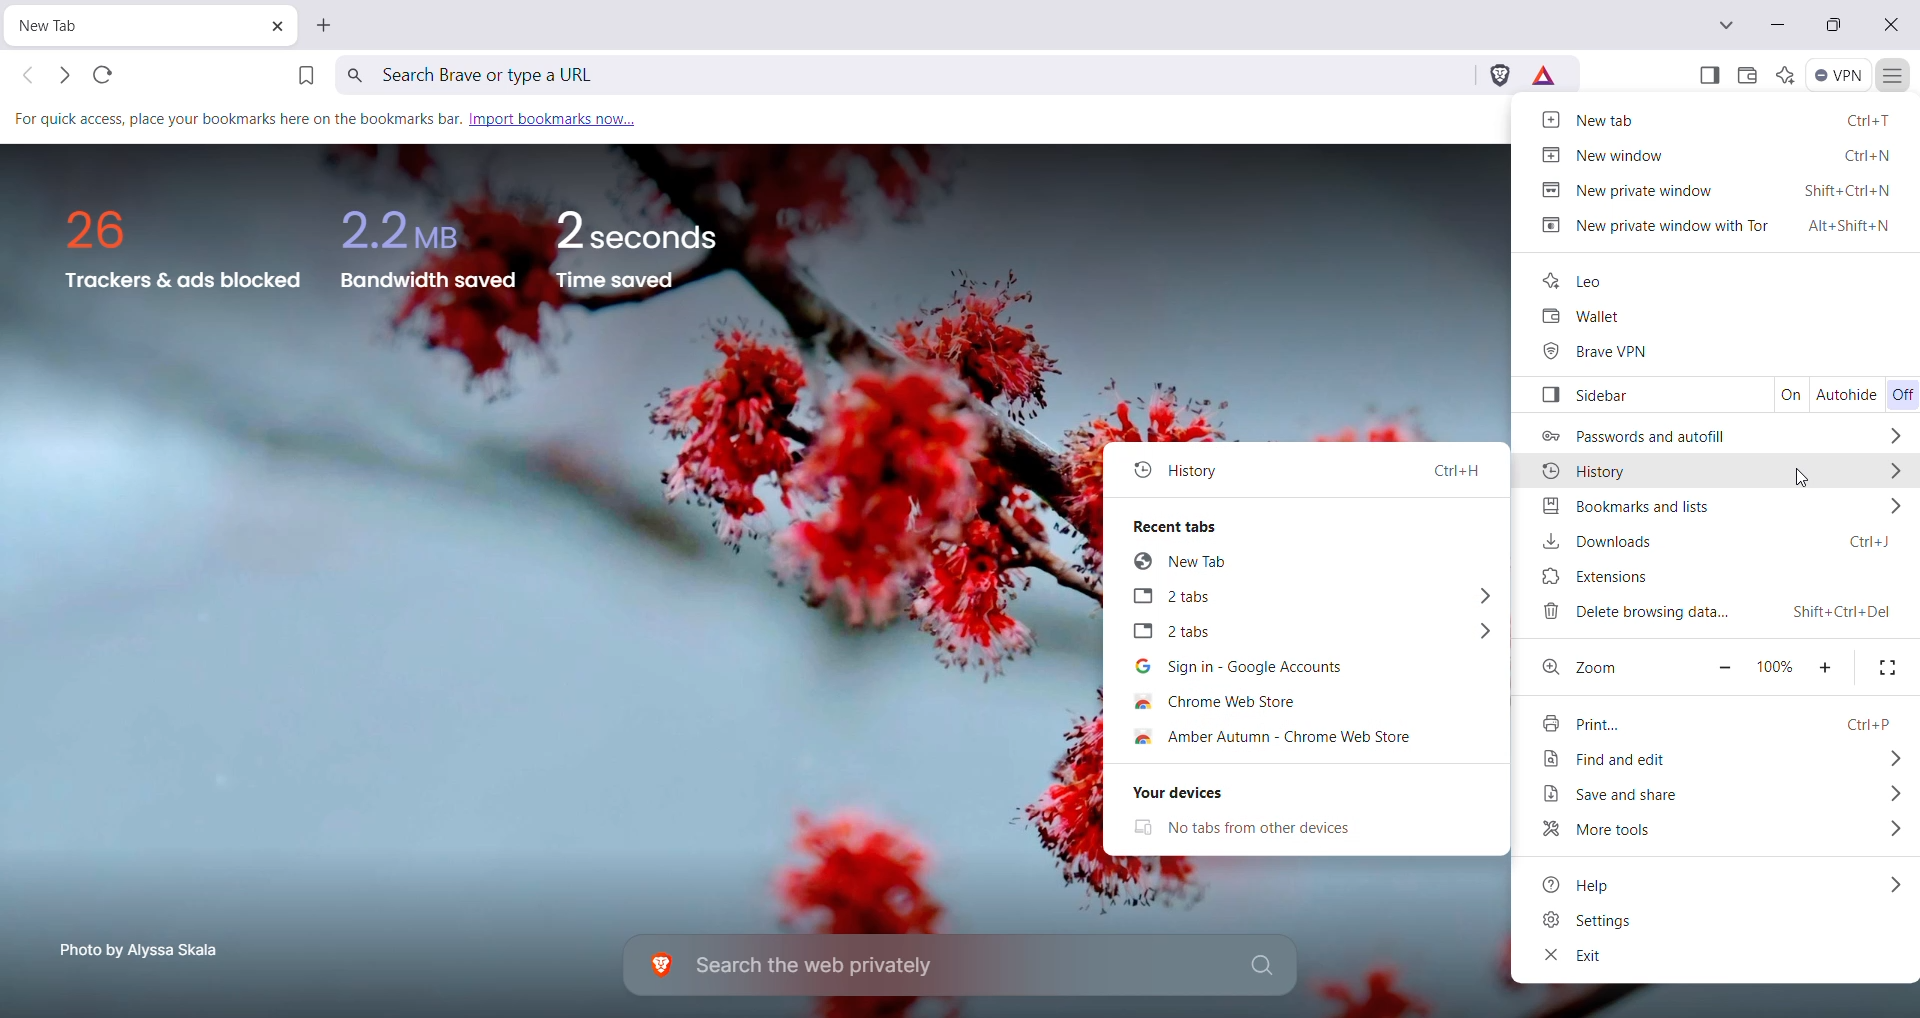 The width and height of the screenshot is (1920, 1018). I want to click on 100%, so click(1773, 664).